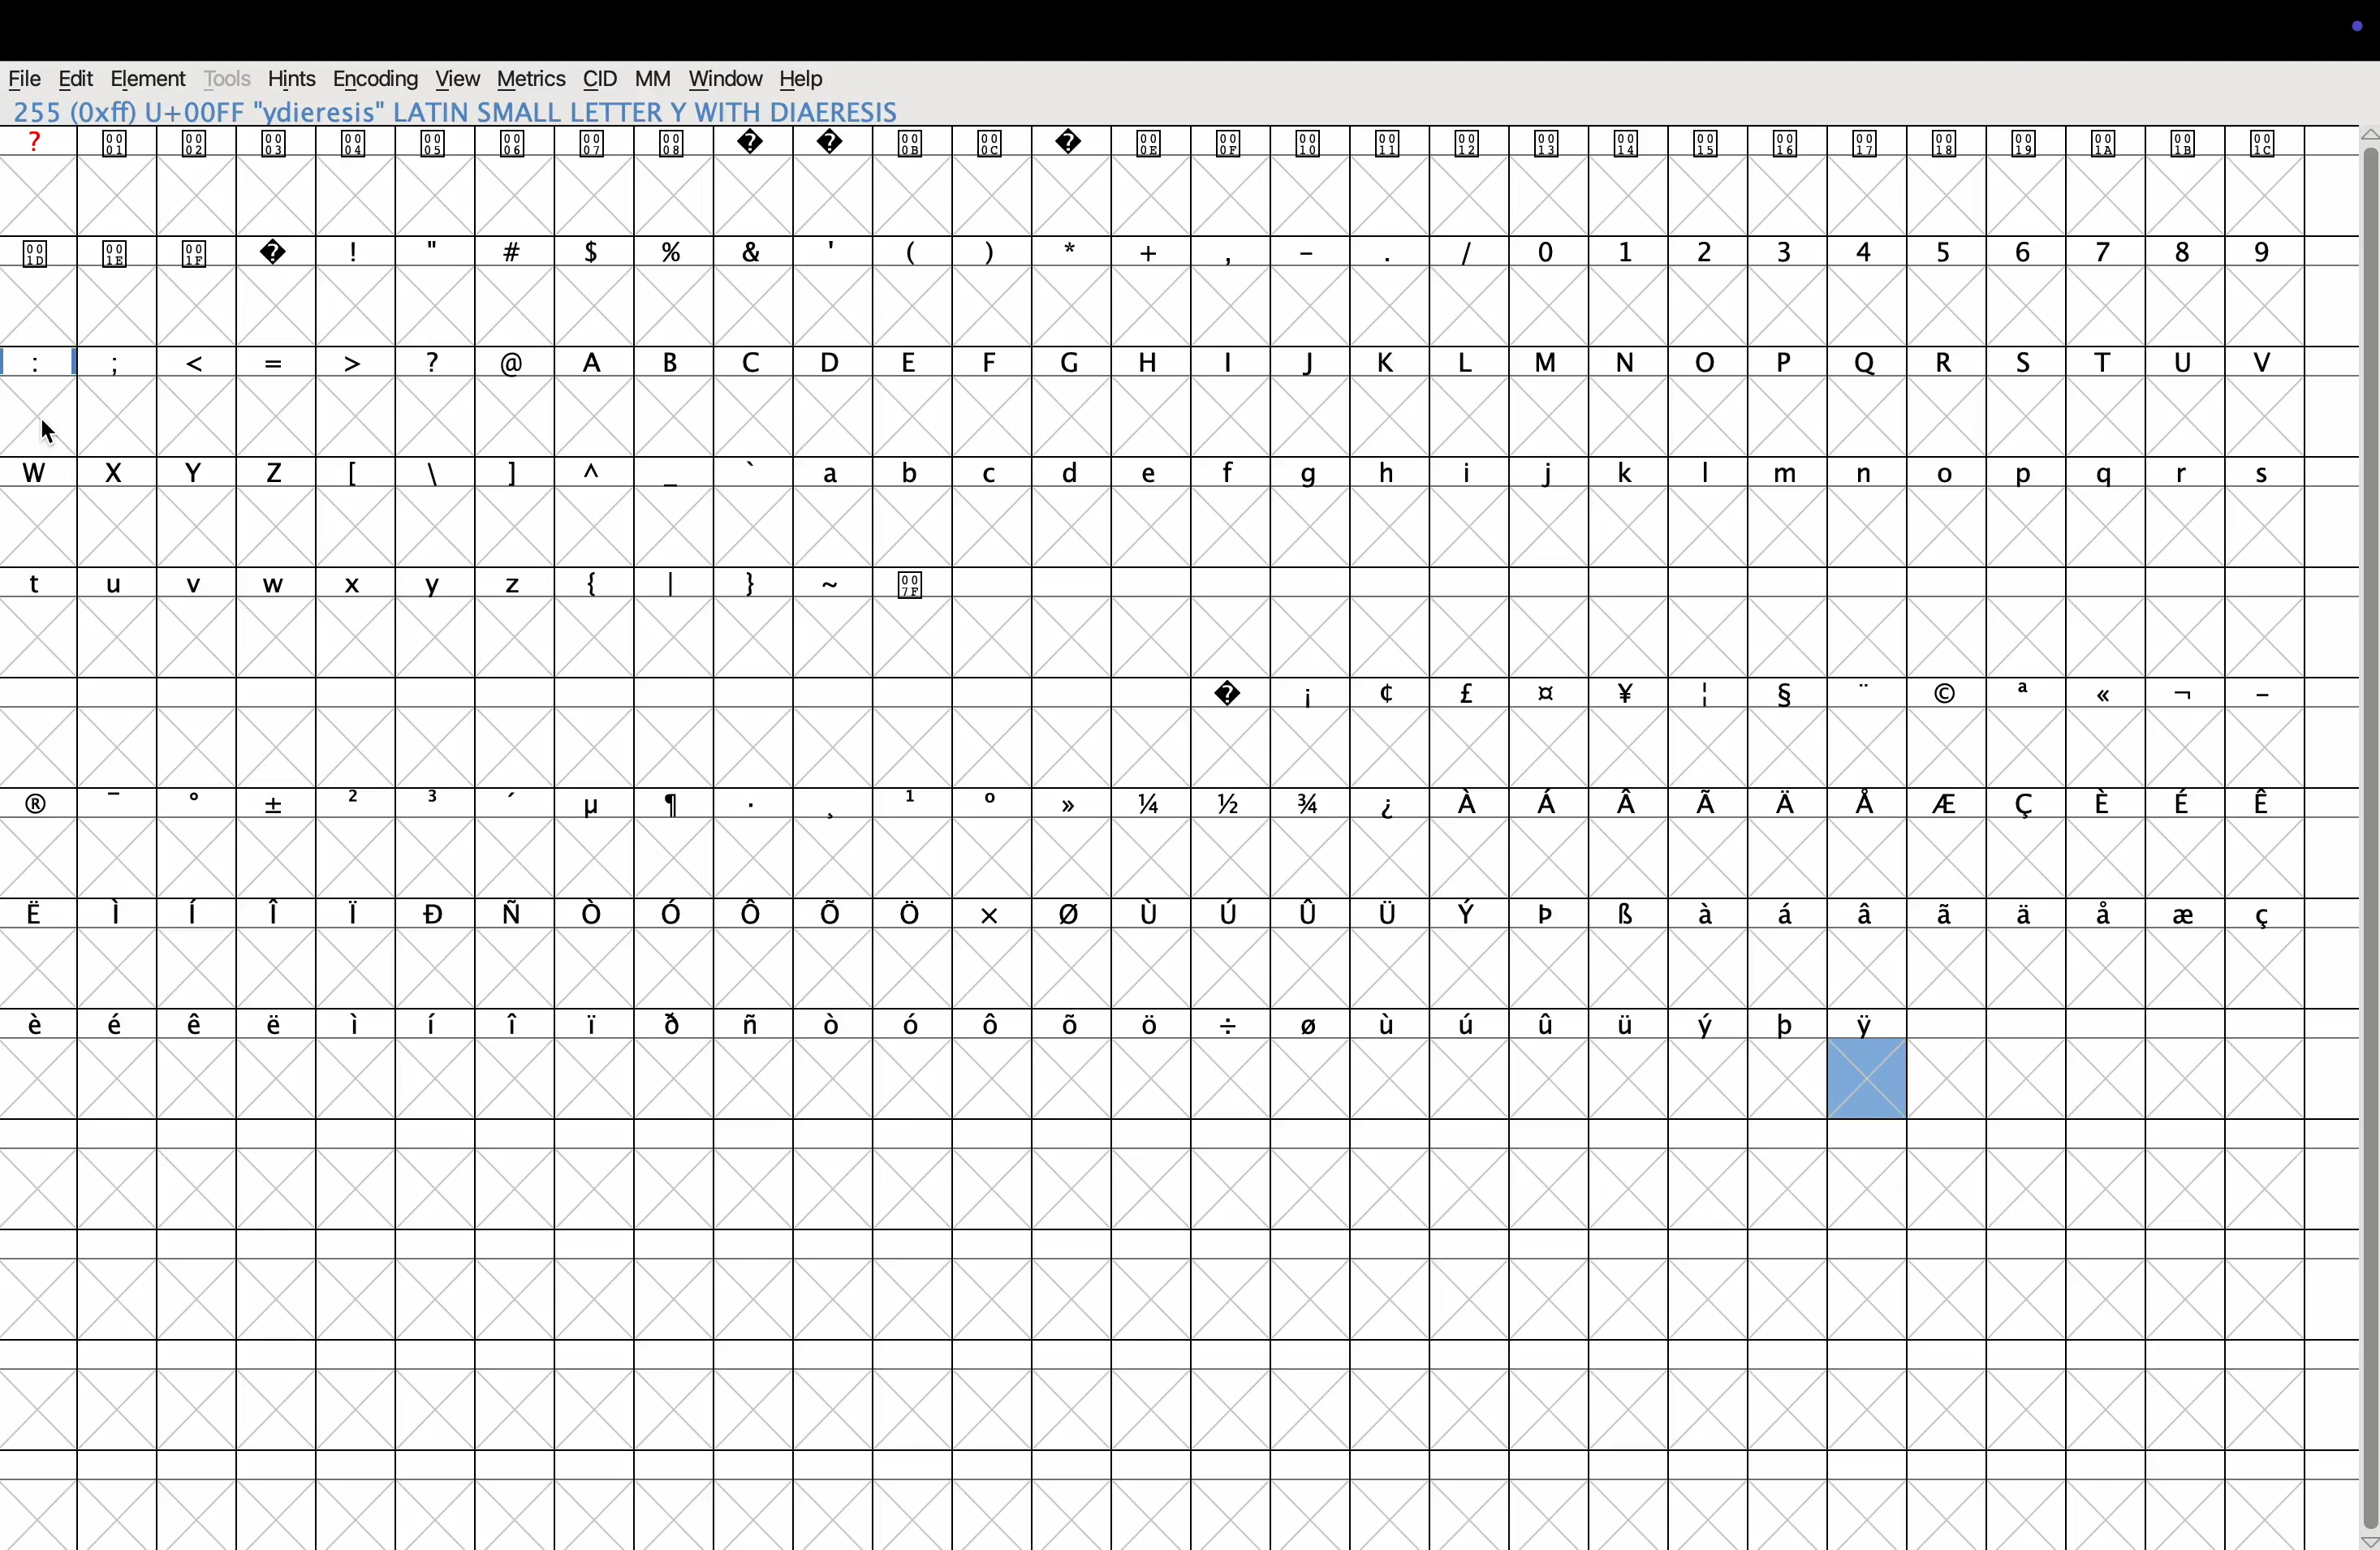 This screenshot has height=1550, width=2380. What do you see at coordinates (1153, 404) in the screenshot?
I see `H` at bounding box center [1153, 404].